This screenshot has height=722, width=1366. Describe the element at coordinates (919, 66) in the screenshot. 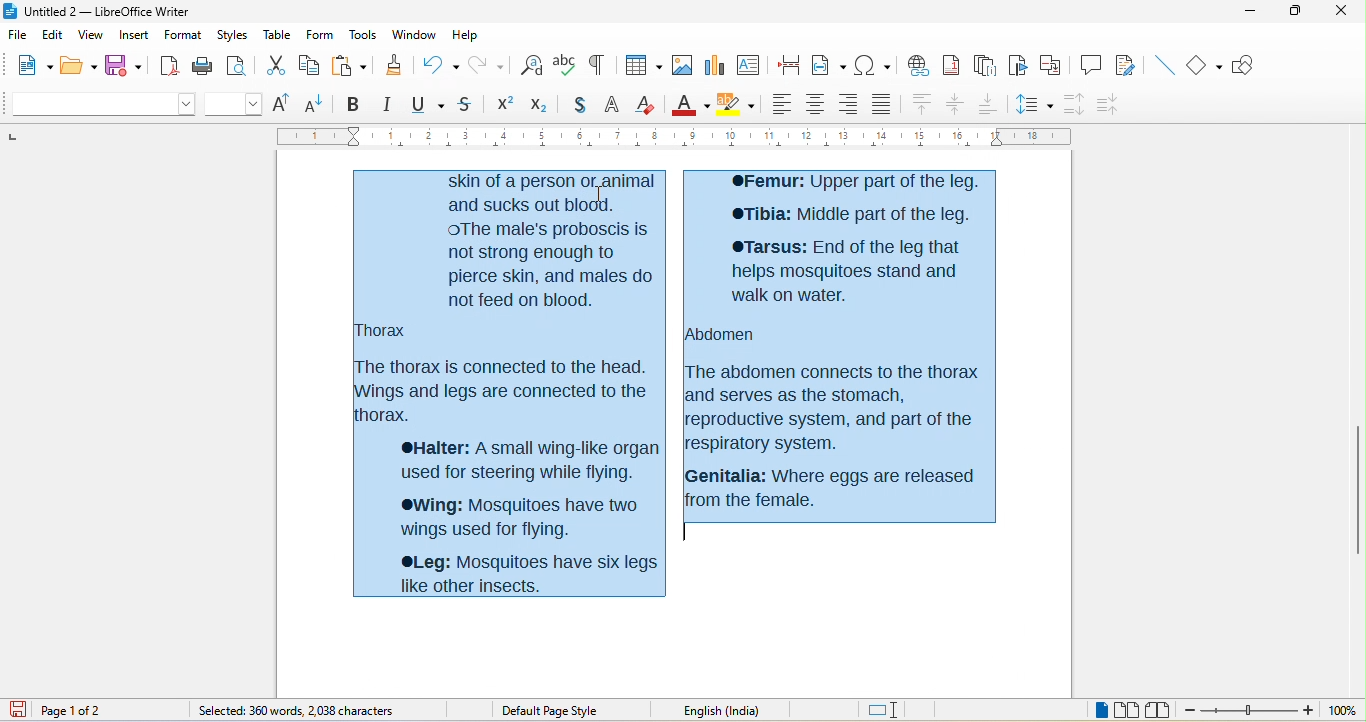

I see `hyperlink` at that location.